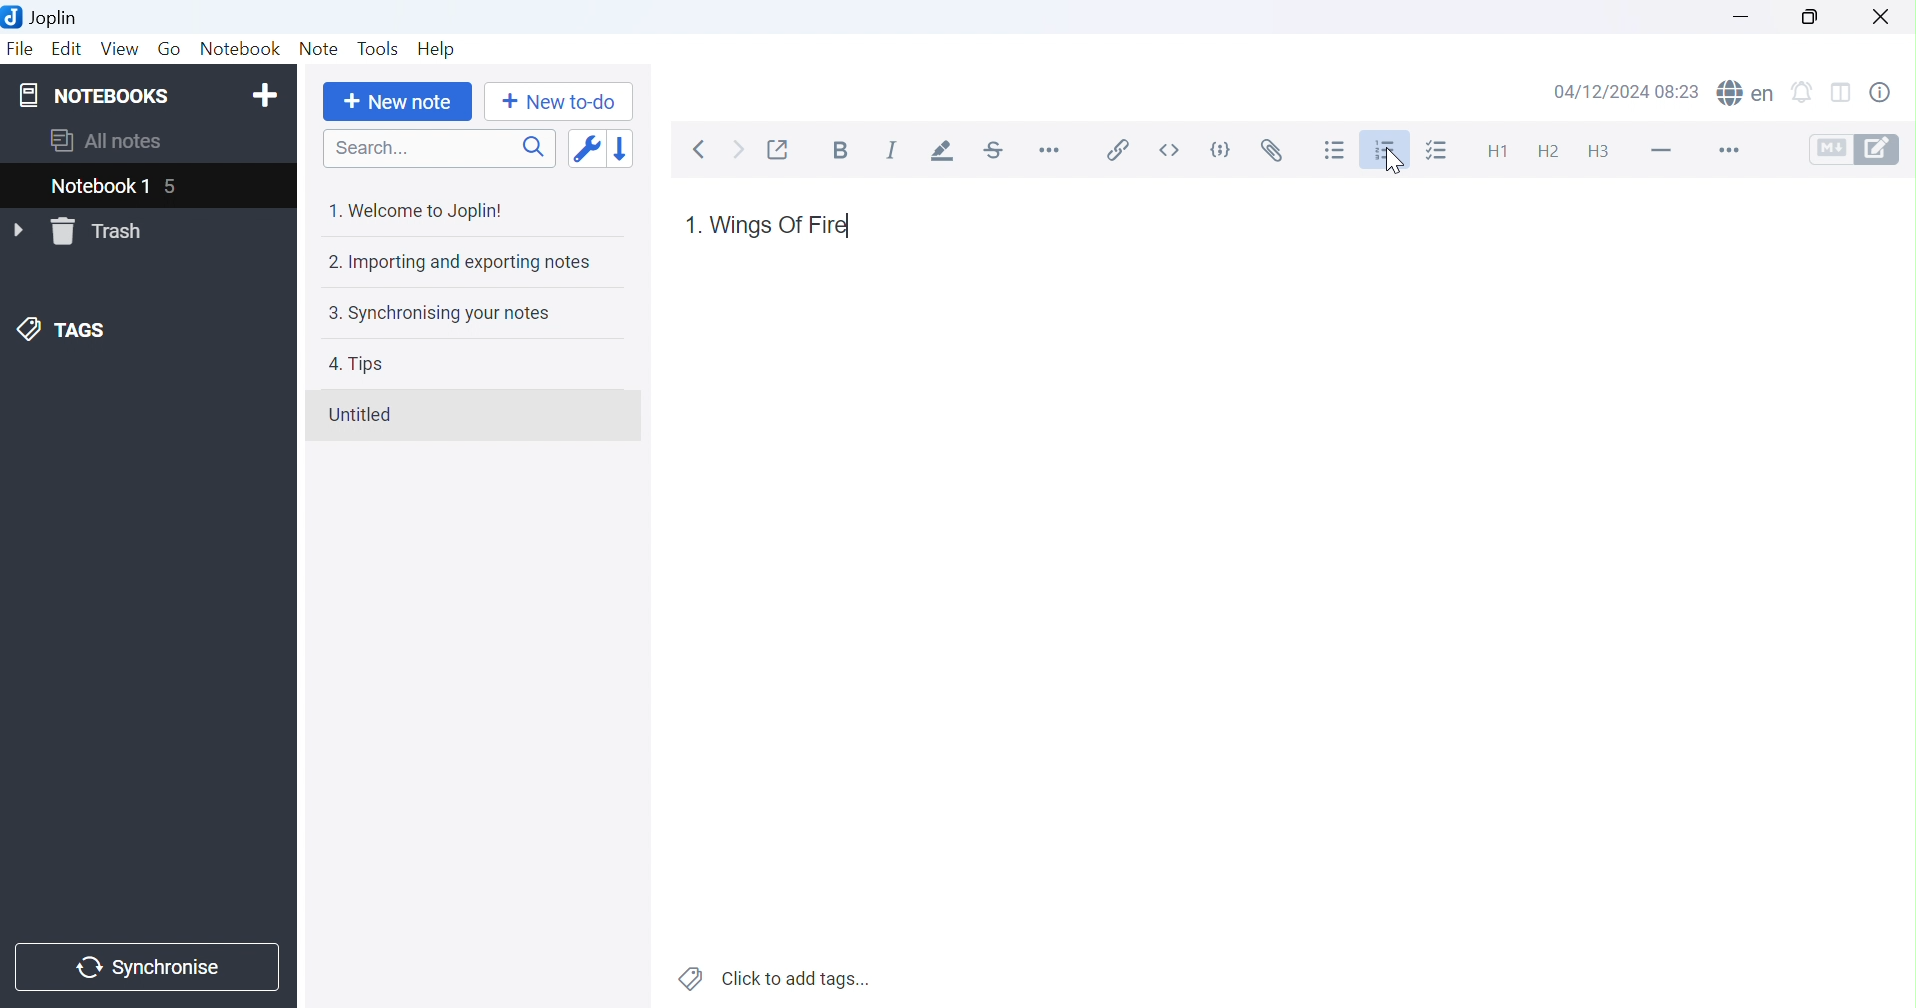  I want to click on Restore Down, so click(1808, 15).